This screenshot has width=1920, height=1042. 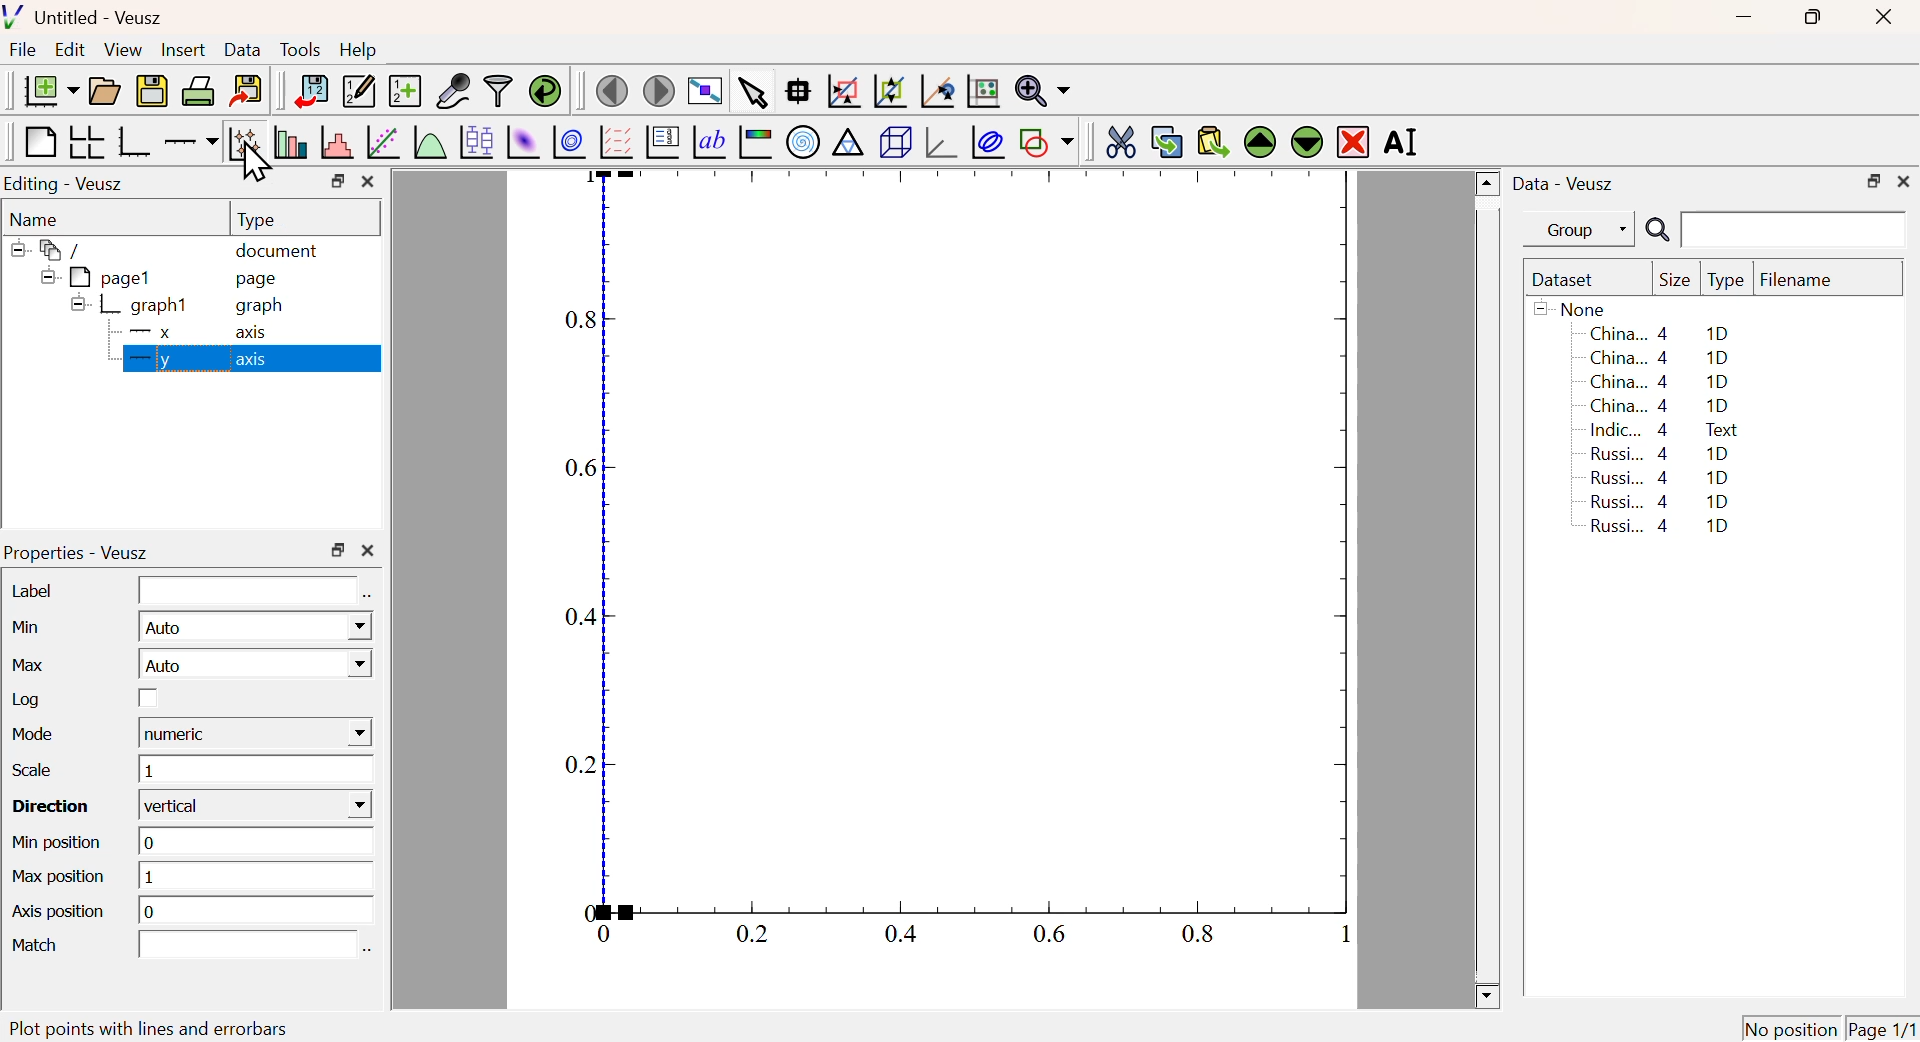 What do you see at coordinates (181, 51) in the screenshot?
I see `Insert` at bounding box center [181, 51].